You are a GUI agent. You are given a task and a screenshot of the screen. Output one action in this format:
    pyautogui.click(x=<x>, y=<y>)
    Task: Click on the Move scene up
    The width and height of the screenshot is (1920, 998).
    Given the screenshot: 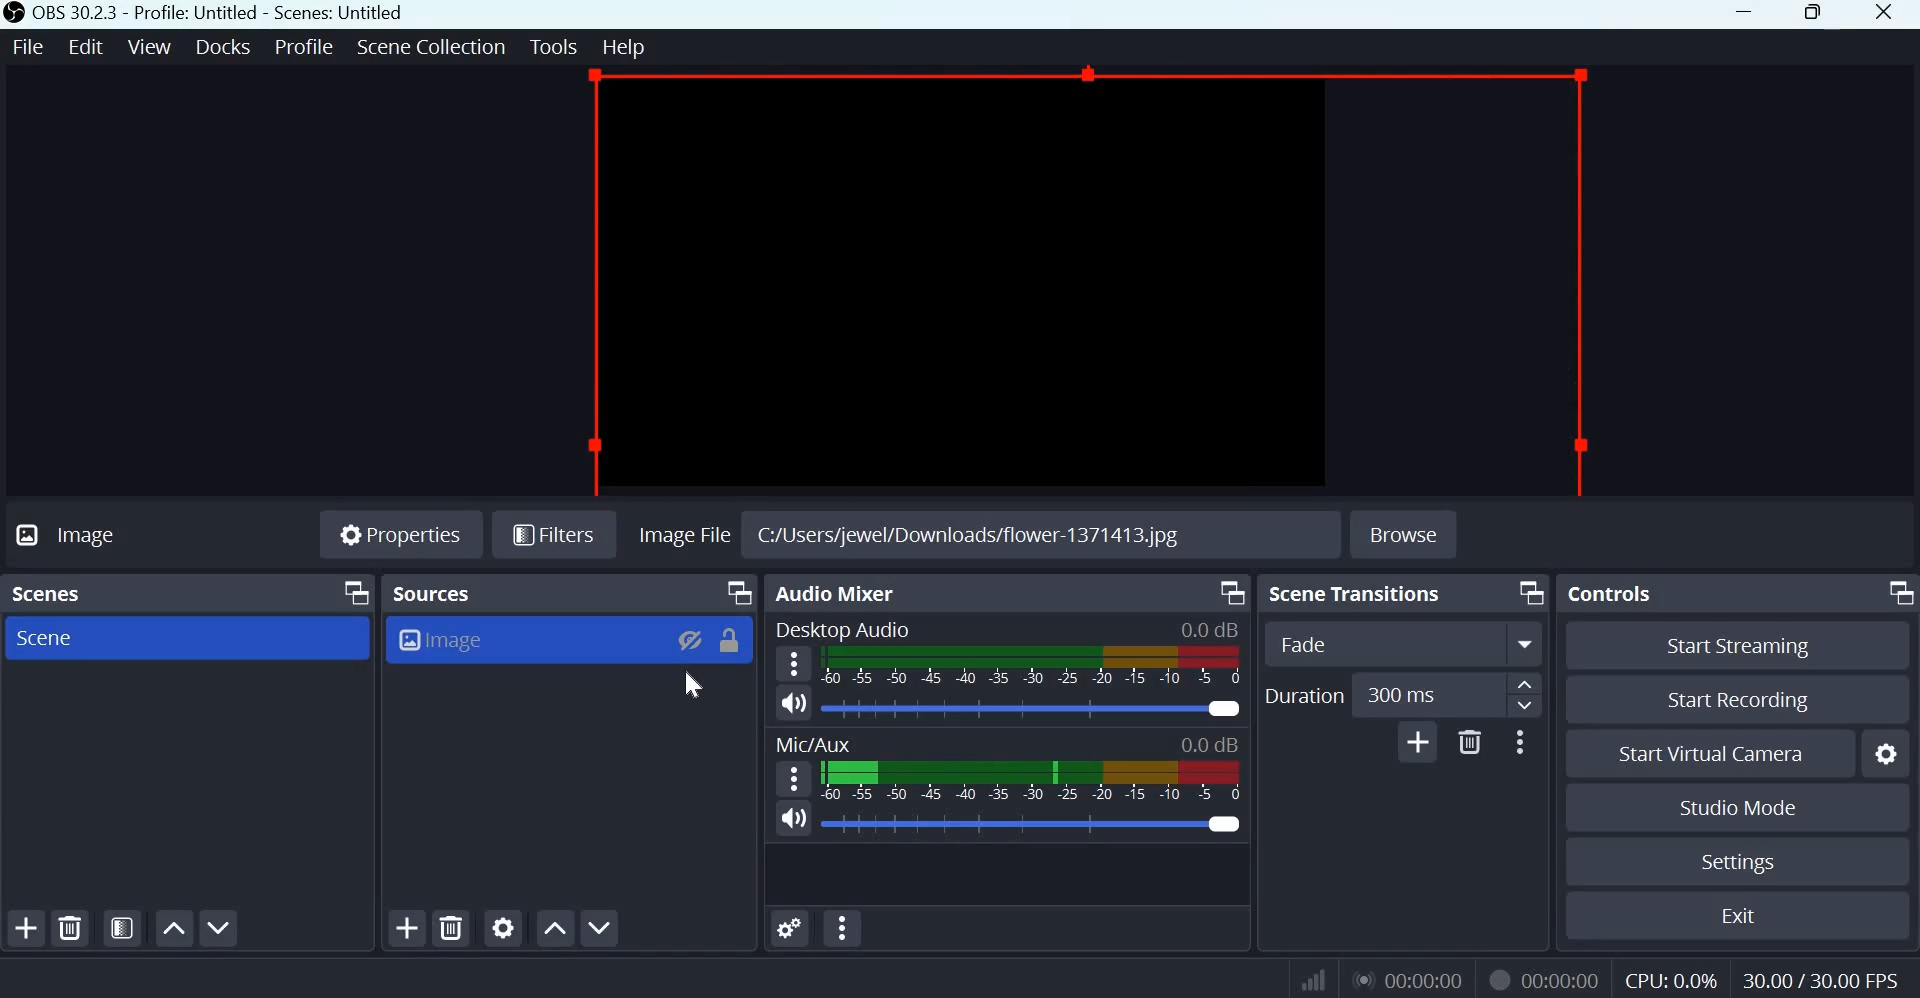 What is the action you would take?
    pyautogui.click(x=171, y=928)
    